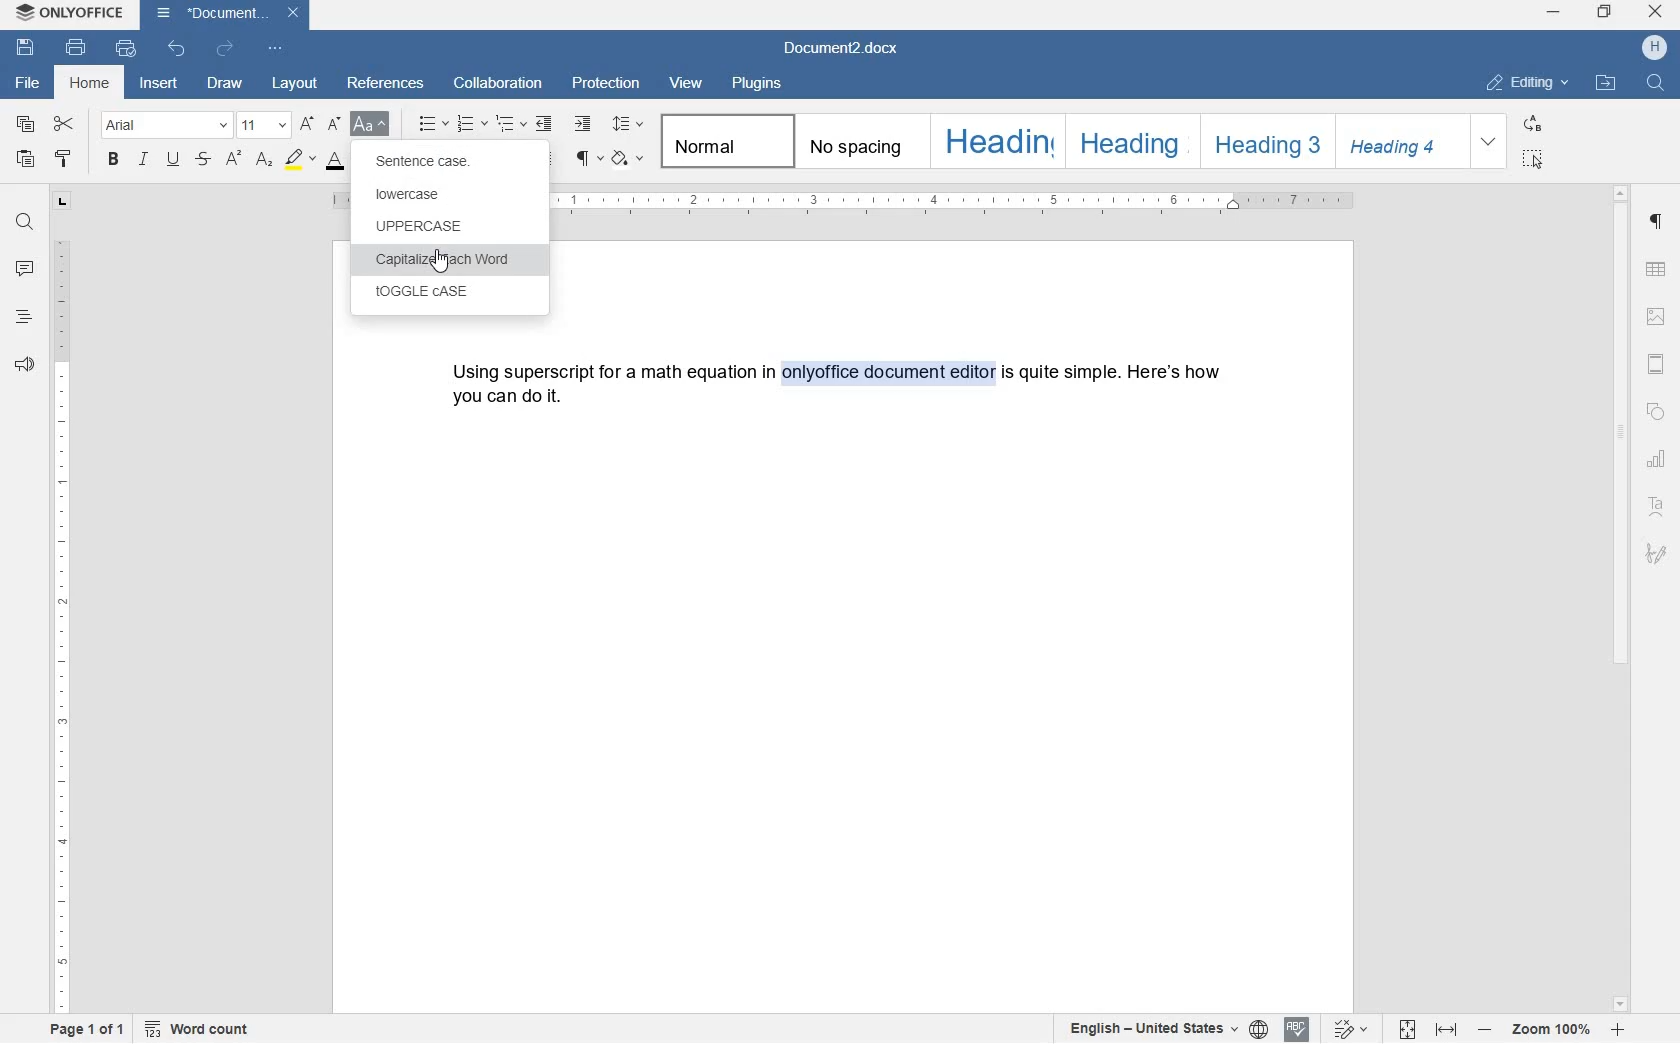 The image size is (1680, 1044). I want to click on capitalize each word, so click(443, 259).